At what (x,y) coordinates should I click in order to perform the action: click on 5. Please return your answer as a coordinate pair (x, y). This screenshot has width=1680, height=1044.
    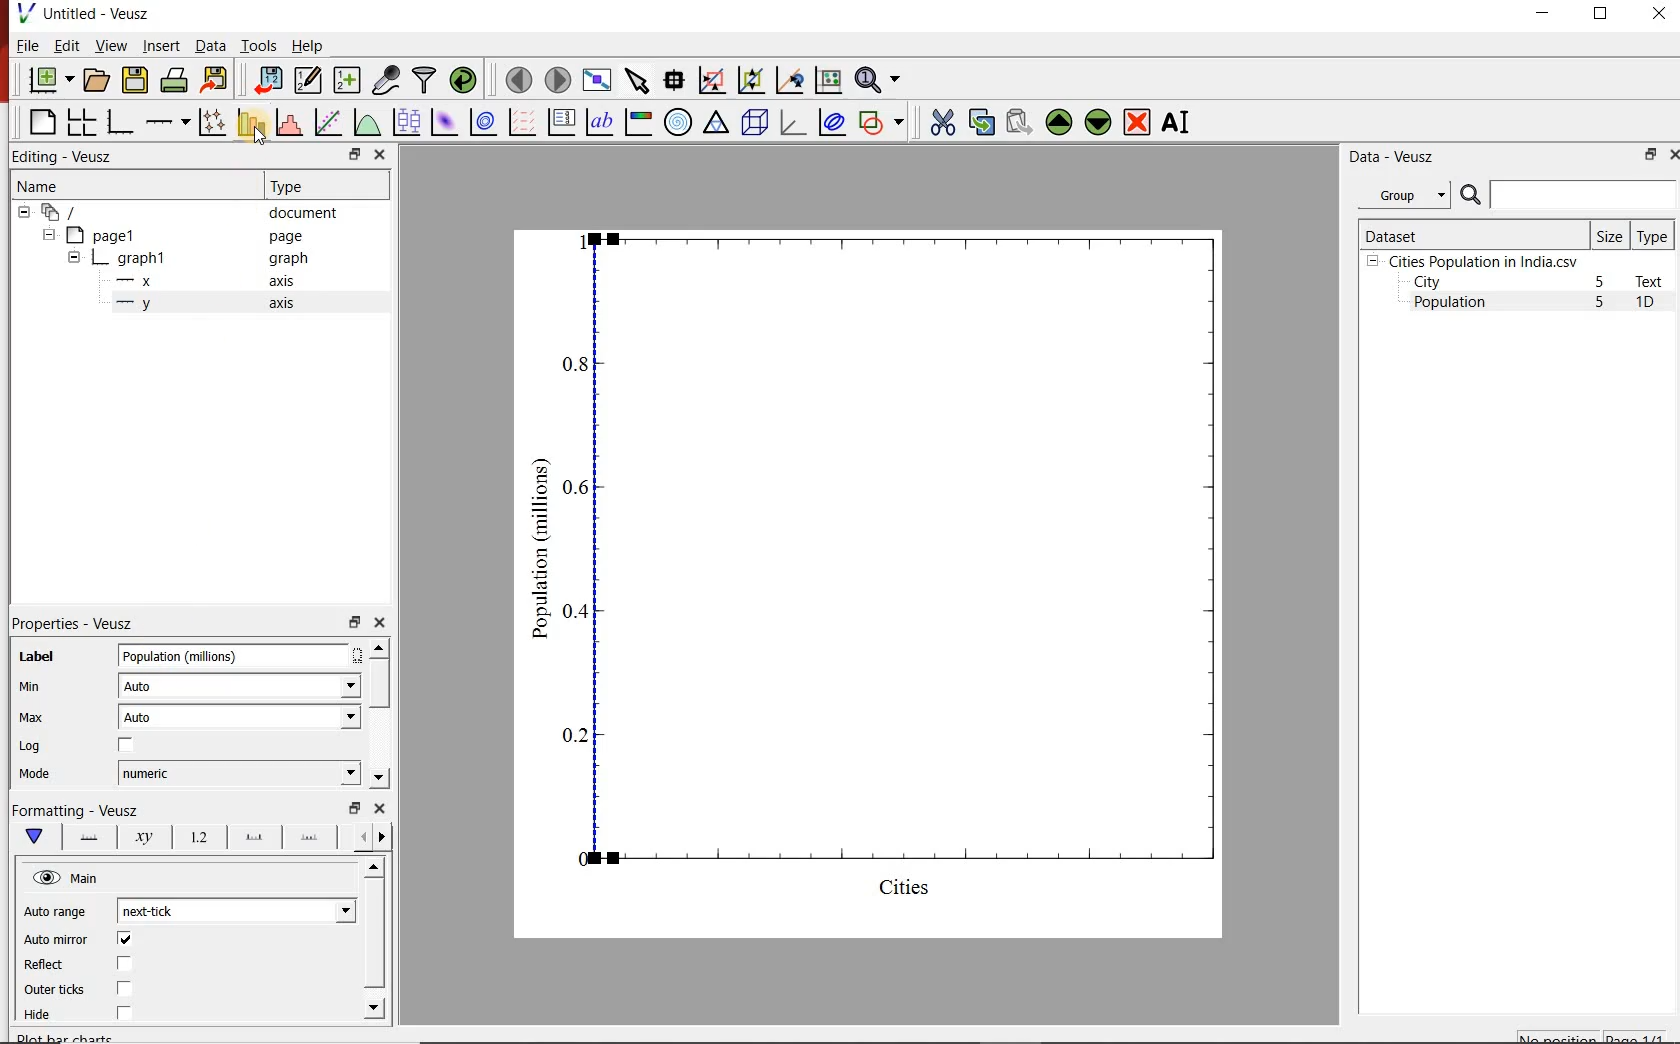
    Looking at the image, I should click on (1601, 303).